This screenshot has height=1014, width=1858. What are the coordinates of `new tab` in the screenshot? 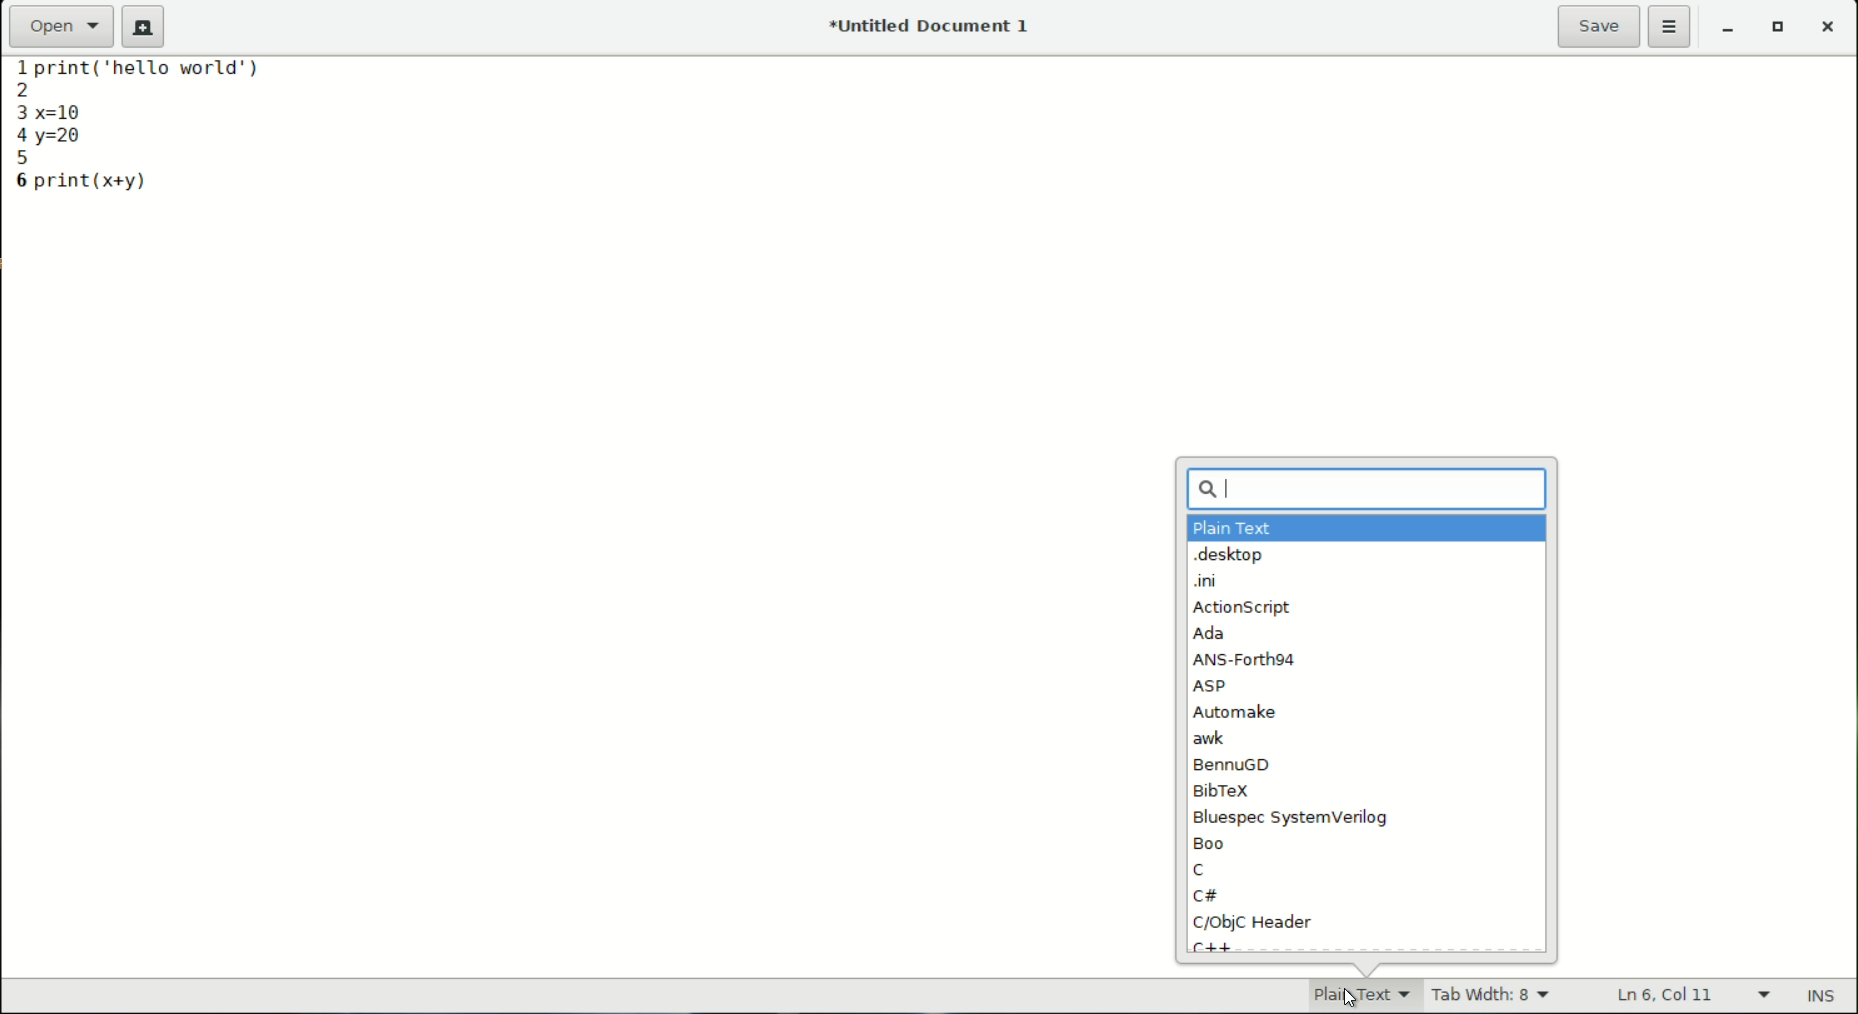 It's located at (143, 27).